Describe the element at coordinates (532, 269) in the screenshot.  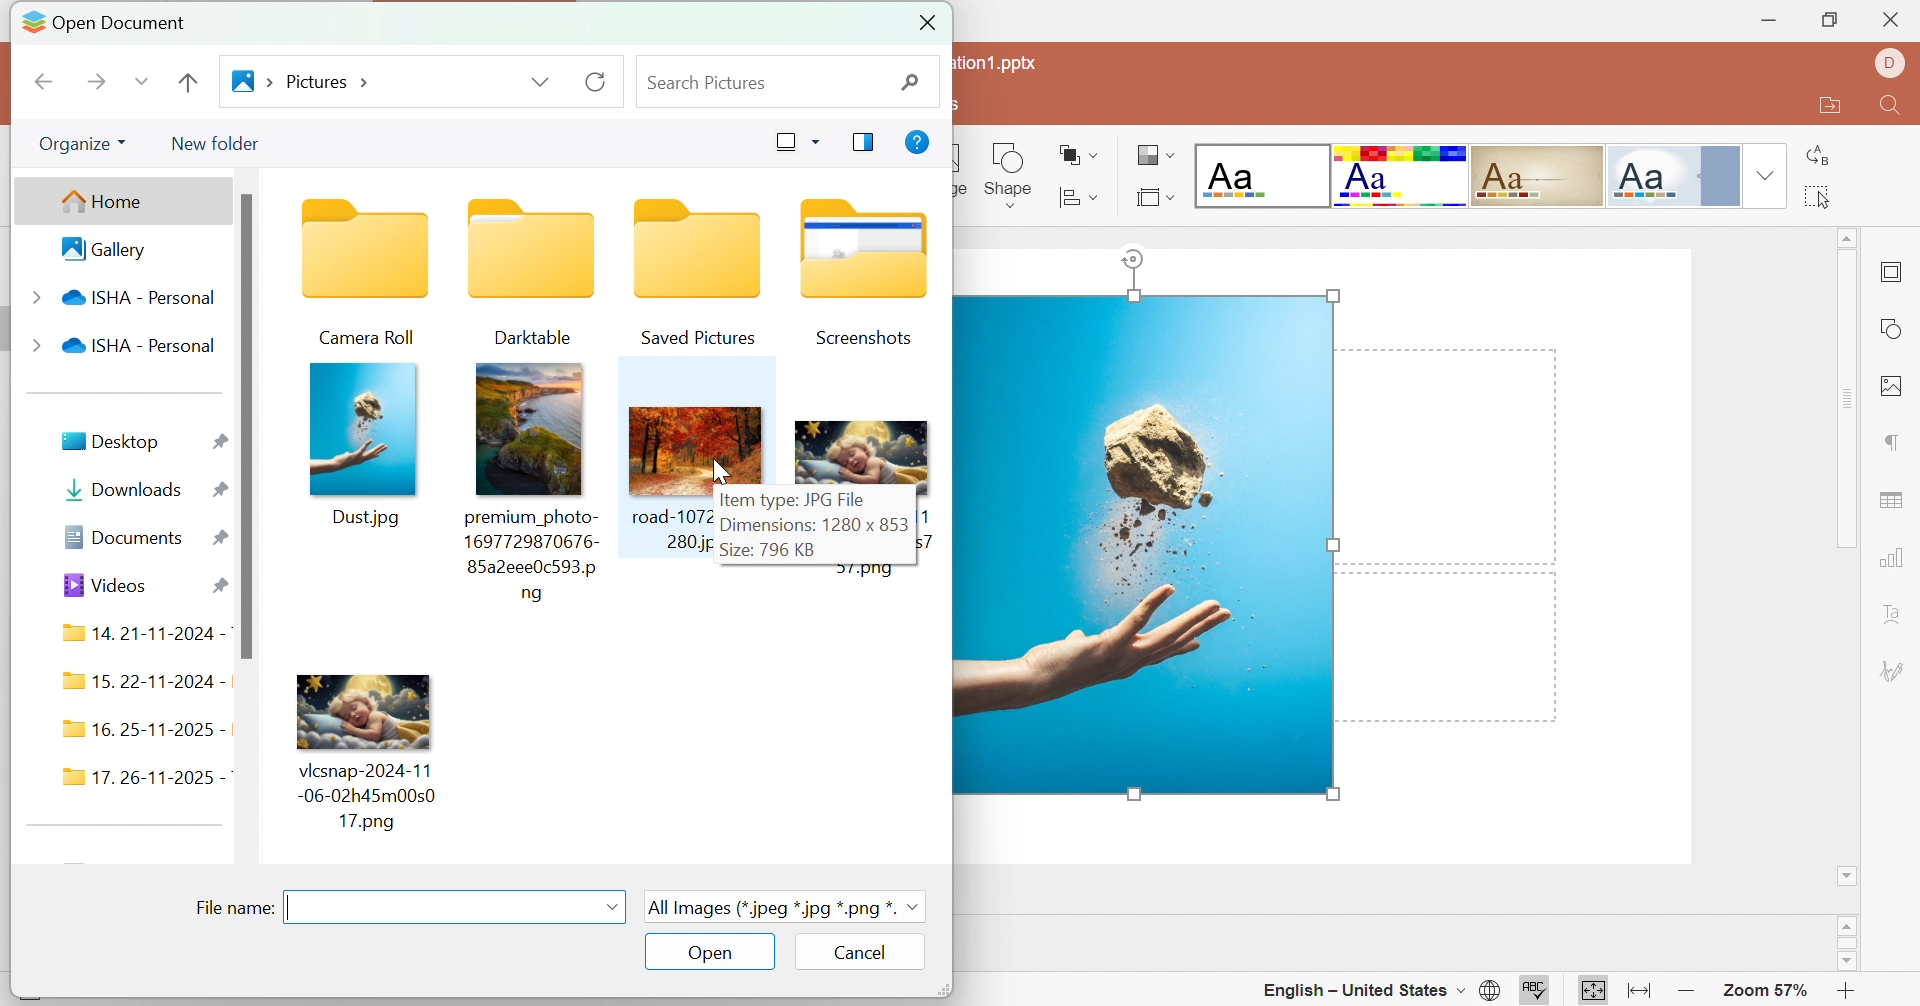
I see `Darktable` at that location.